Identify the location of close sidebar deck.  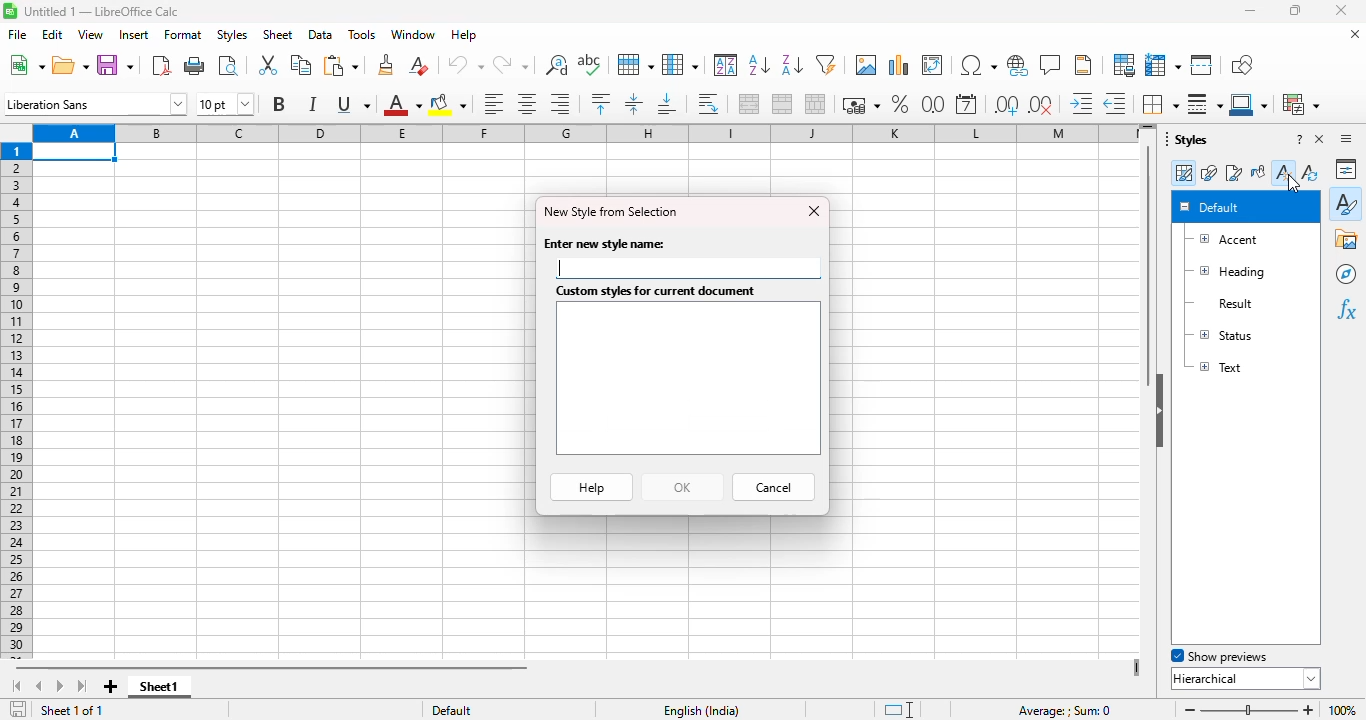
(1320, 138).